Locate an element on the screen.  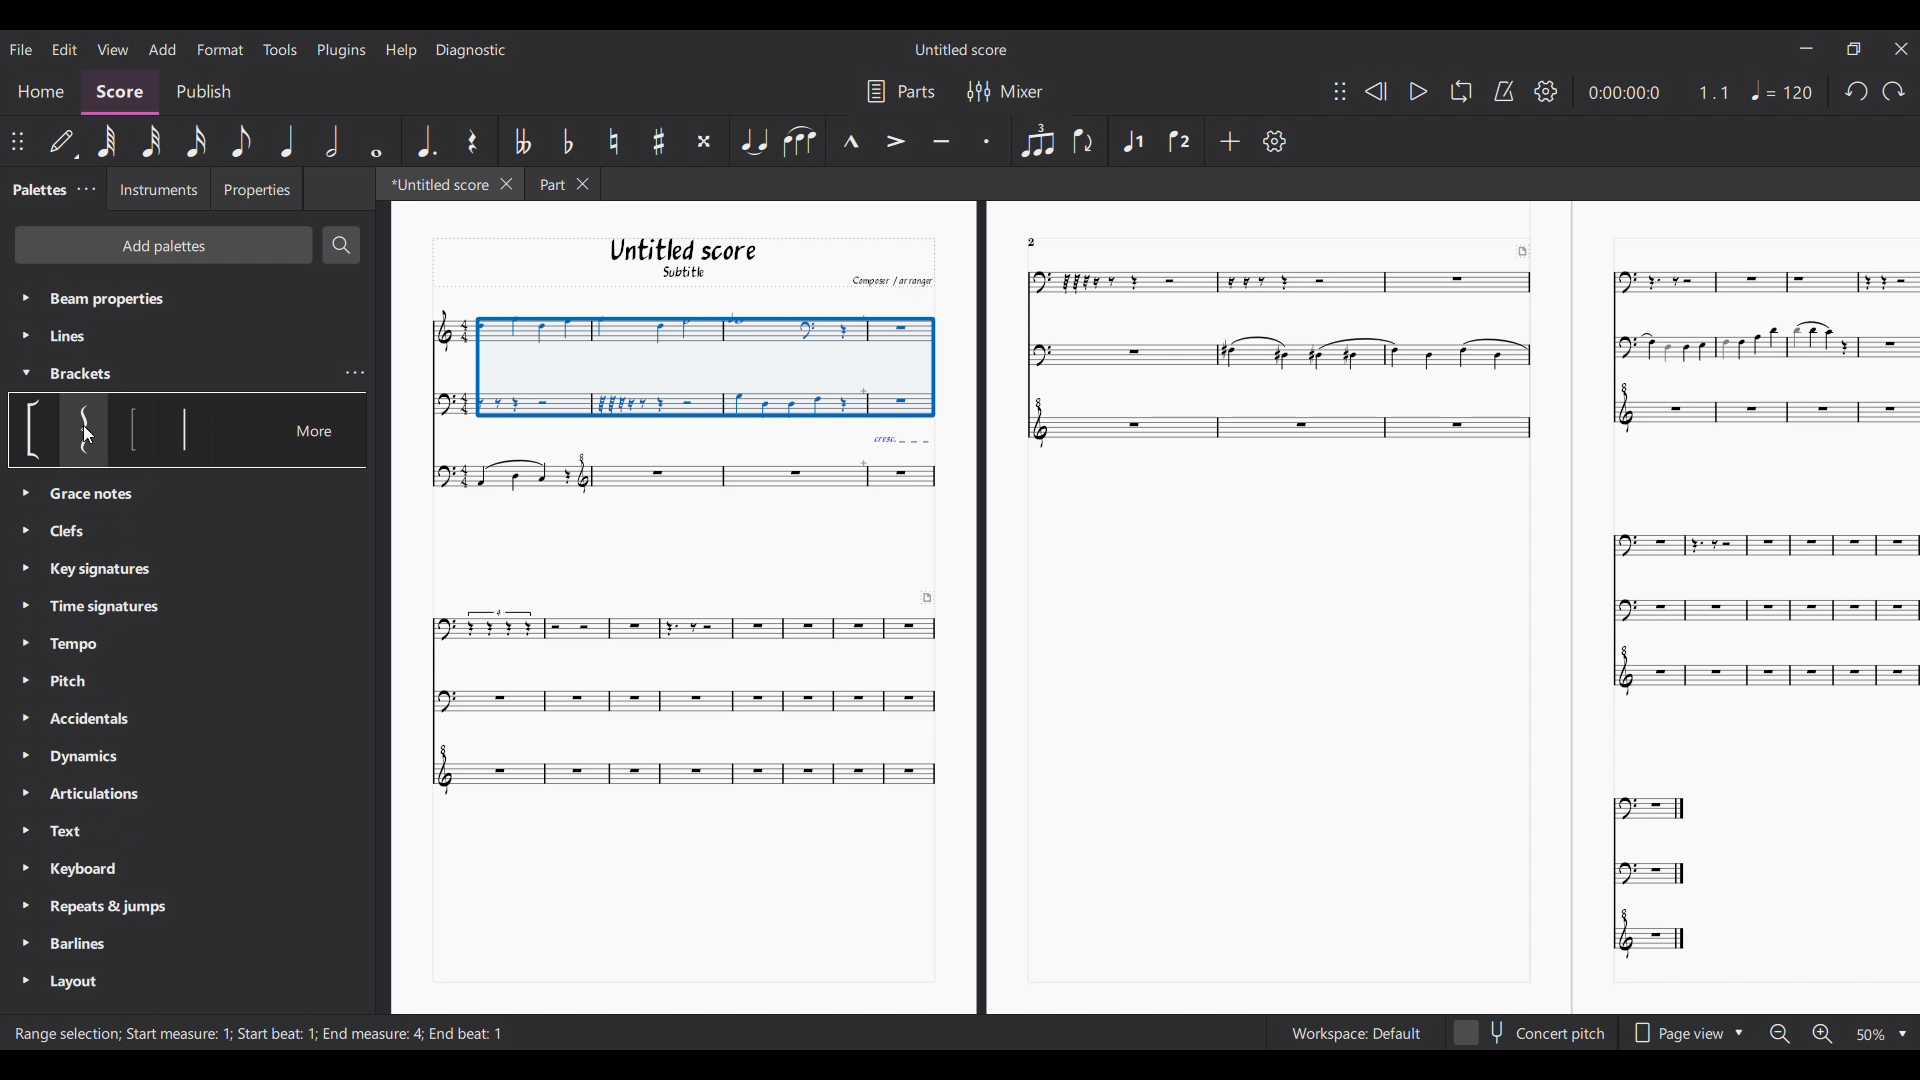
 is located at coordinates (26, 608).